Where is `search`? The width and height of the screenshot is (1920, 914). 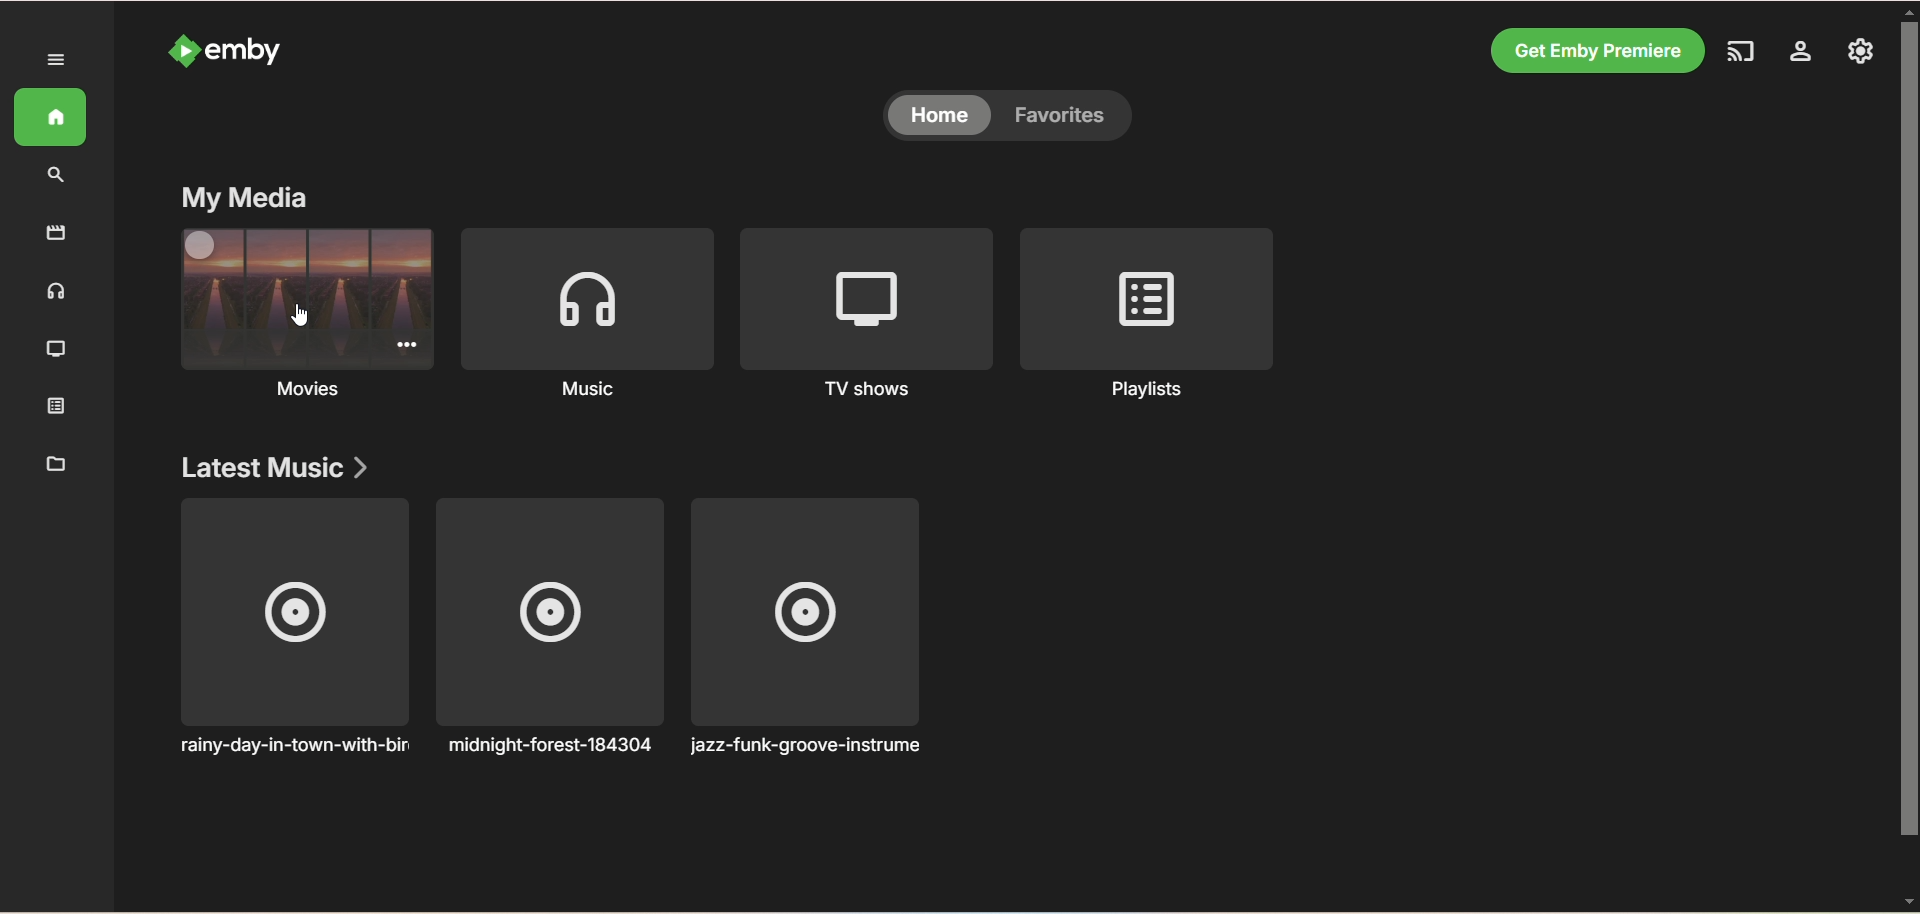
search is located at coordinates (59, 175).